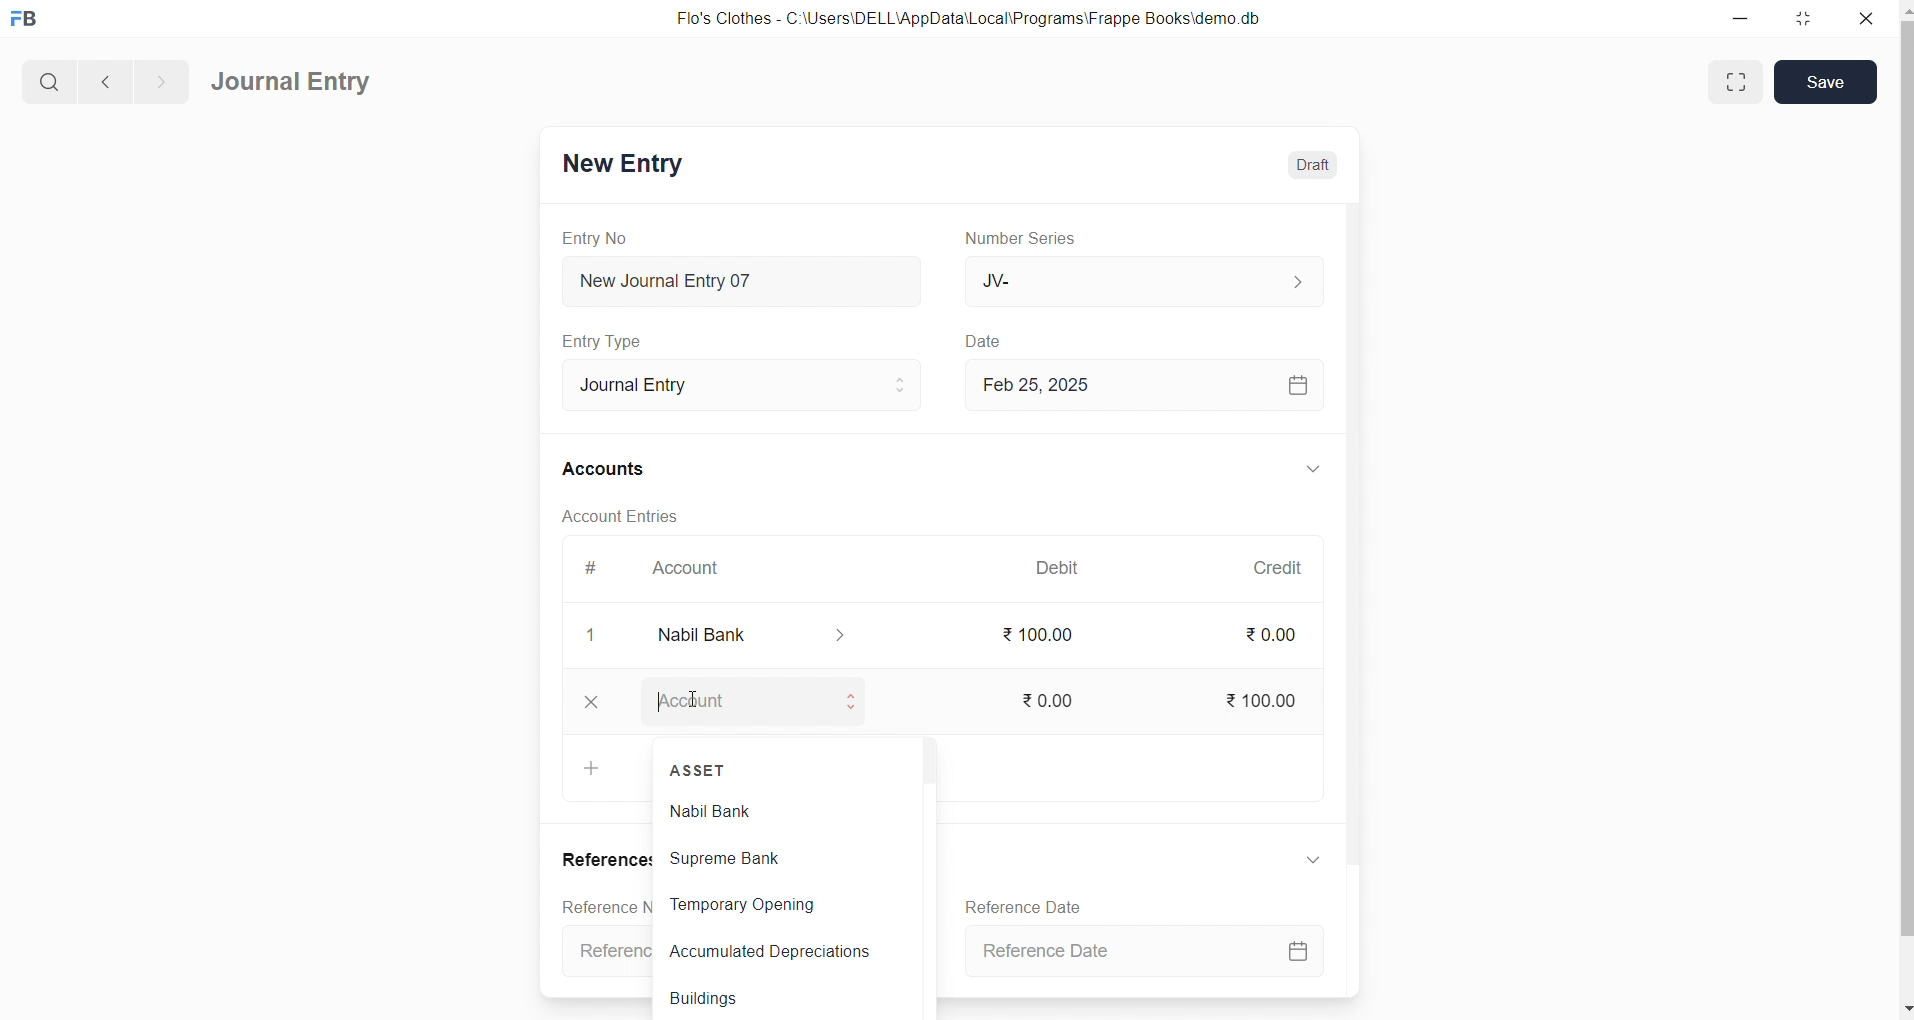 The image size is (1914, 1020). Describe the element at coordinates (1280, 635) in the screenshot. I see `₹ 0.00` at that location.